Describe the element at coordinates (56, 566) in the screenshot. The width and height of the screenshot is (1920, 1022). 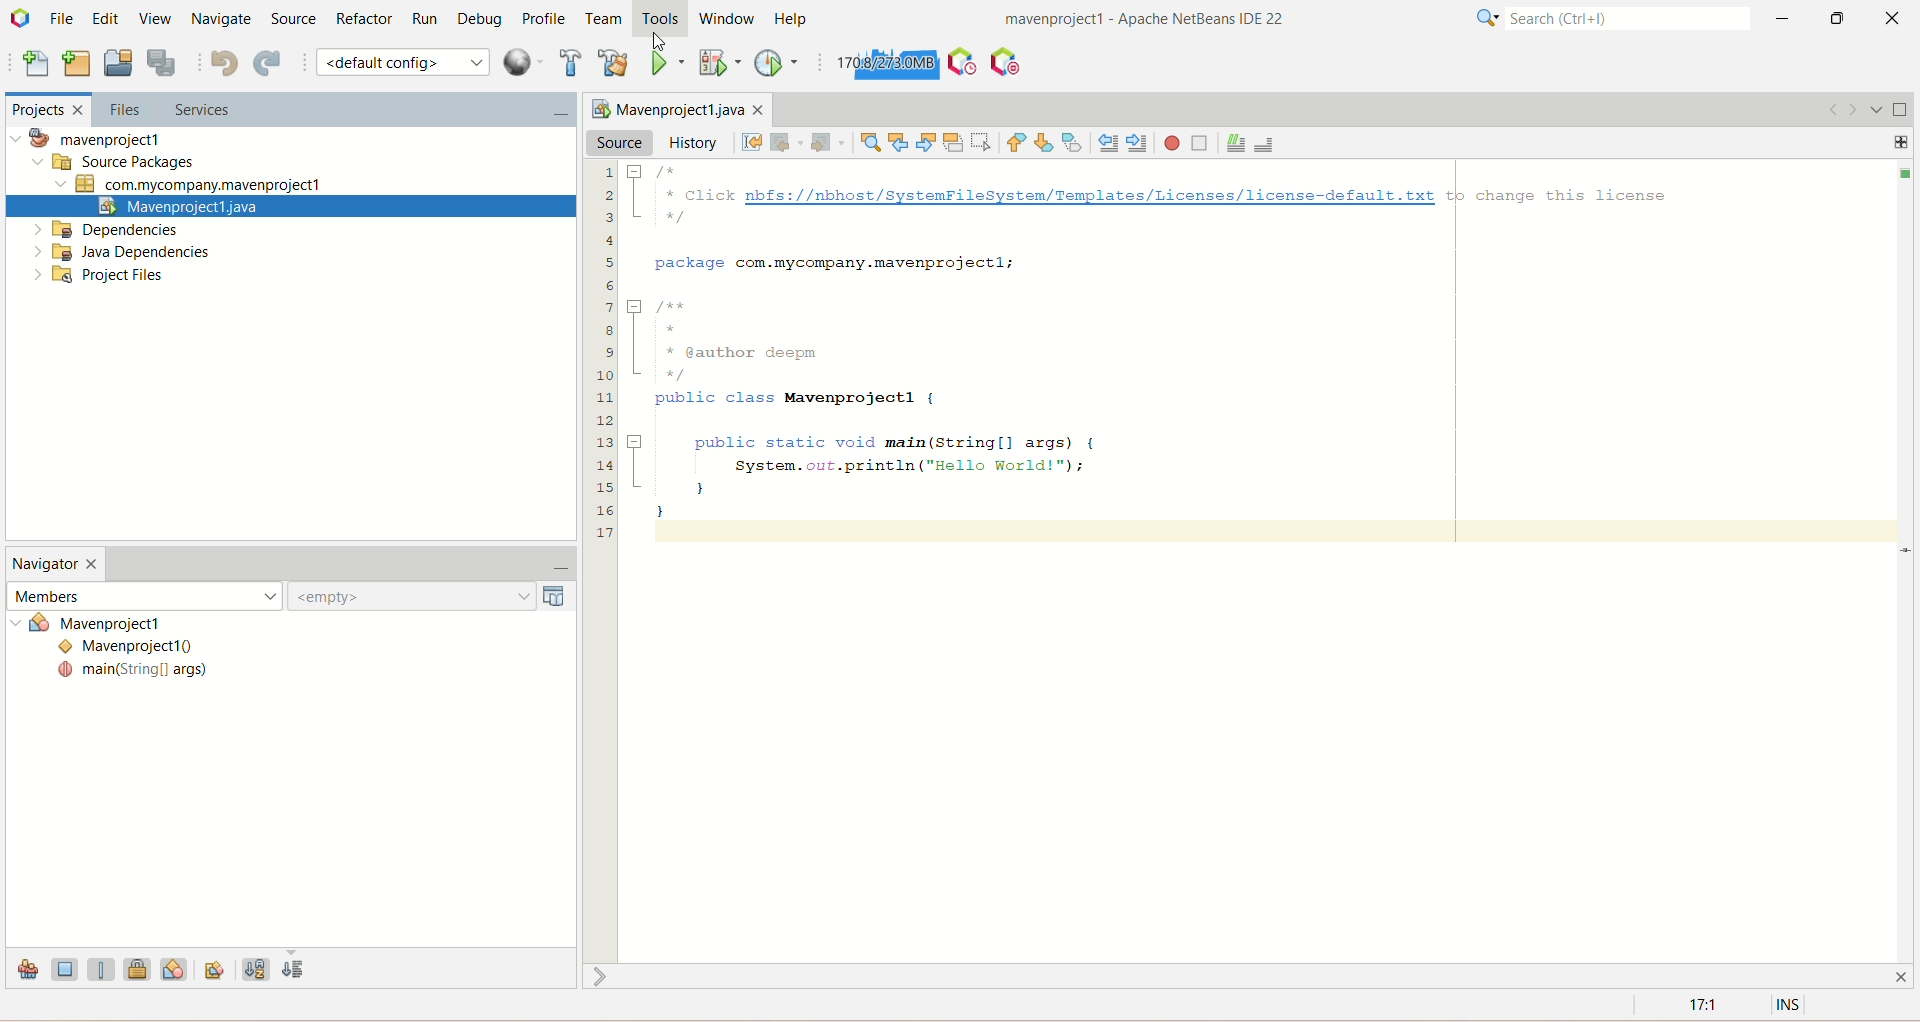
I see `navigator` at that location.